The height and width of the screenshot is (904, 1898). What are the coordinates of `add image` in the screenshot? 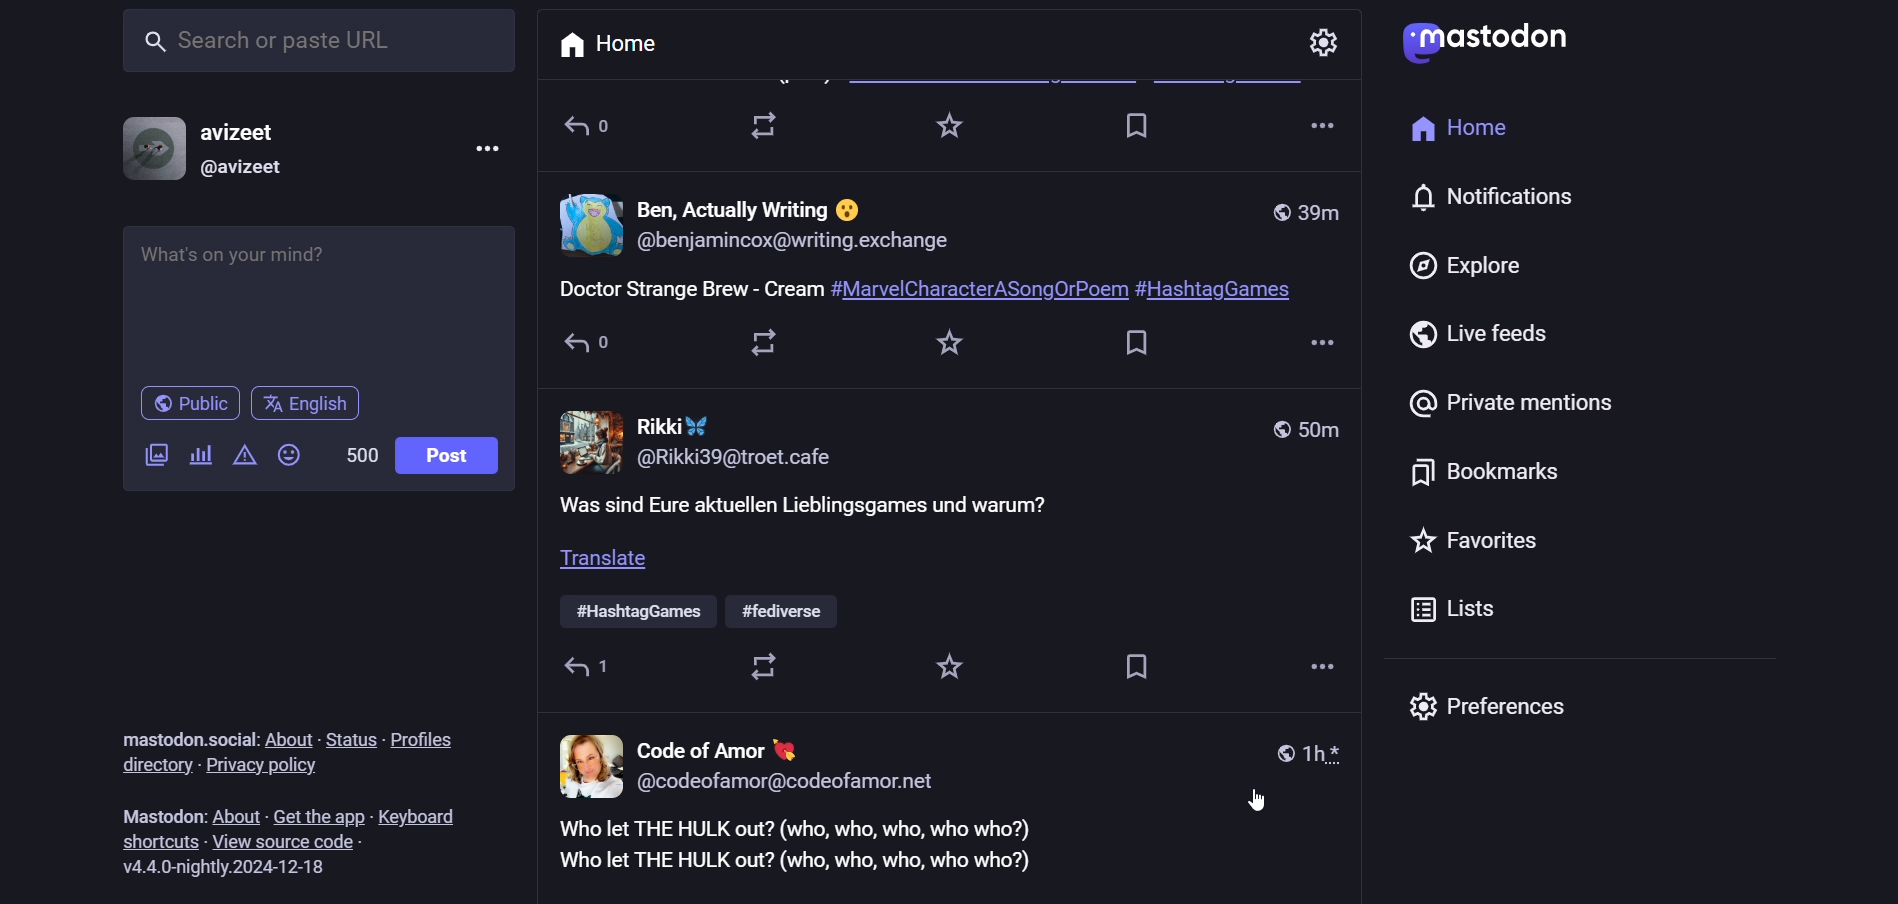 It's located at (153, 458).